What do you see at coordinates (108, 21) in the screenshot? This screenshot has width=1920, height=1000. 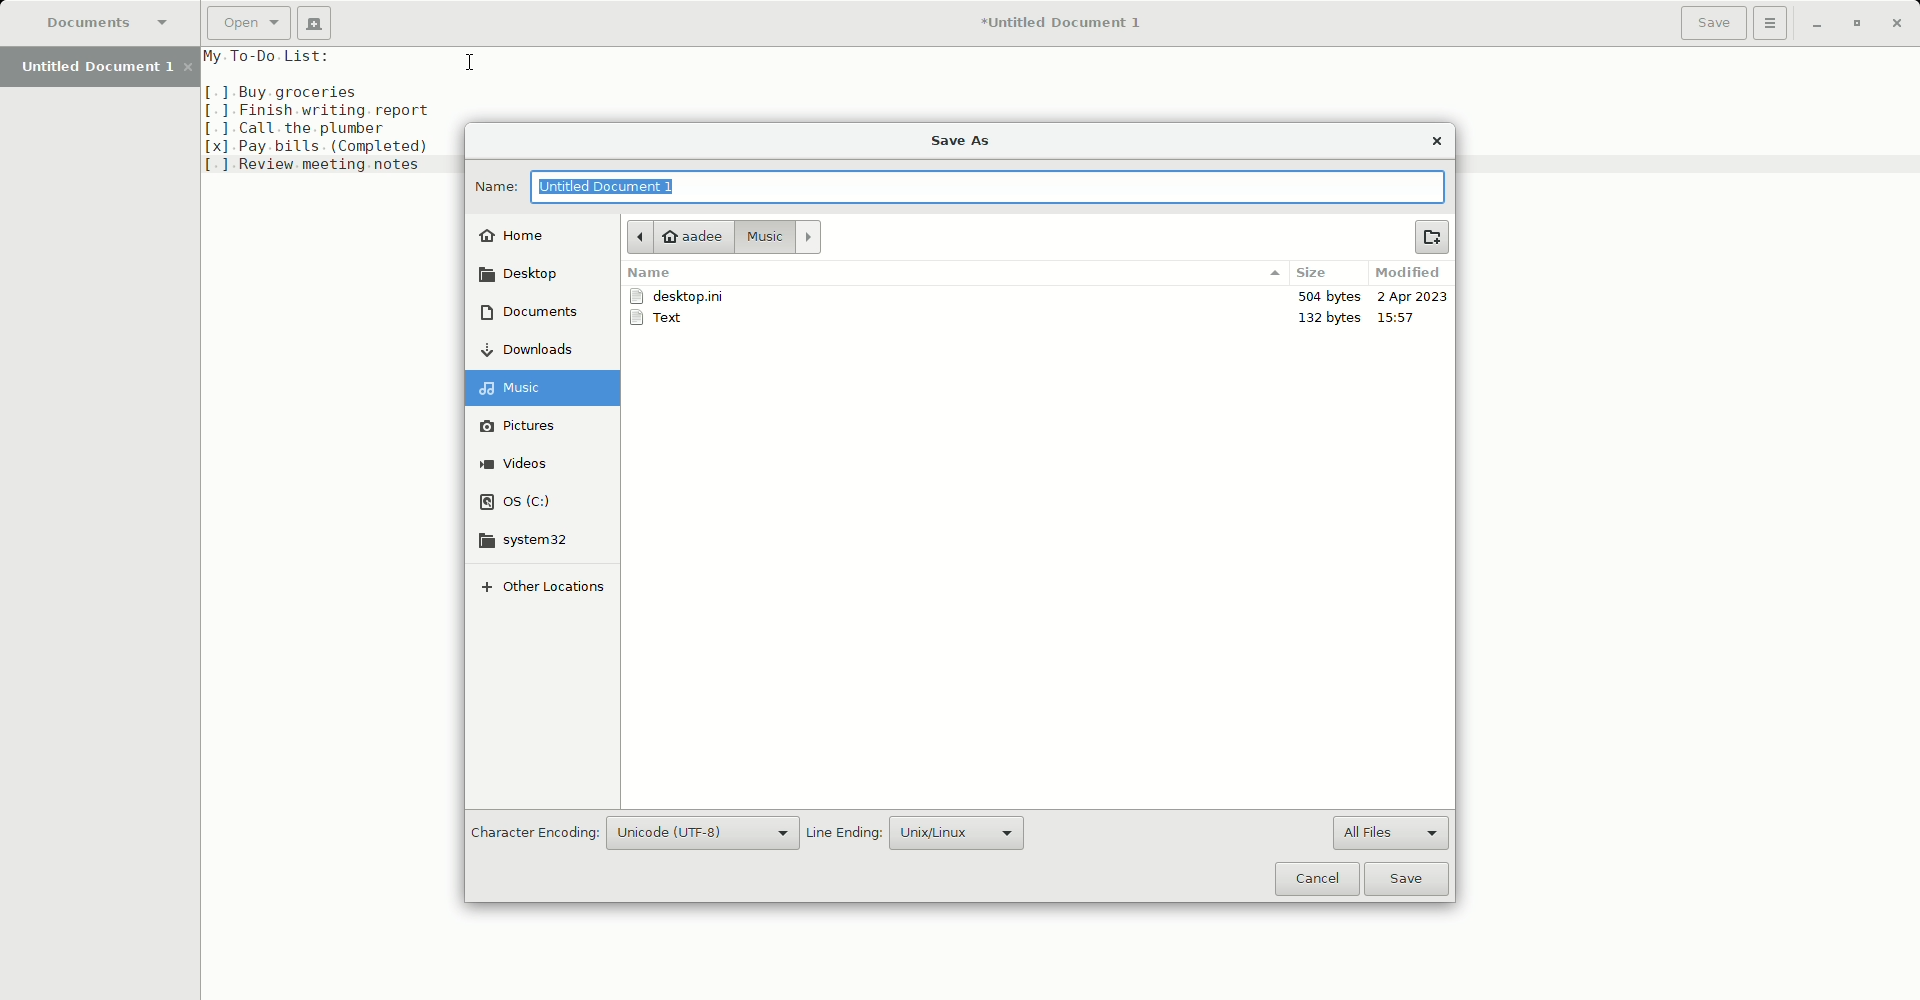 I see `Documents` at bounding box center [108, 21].